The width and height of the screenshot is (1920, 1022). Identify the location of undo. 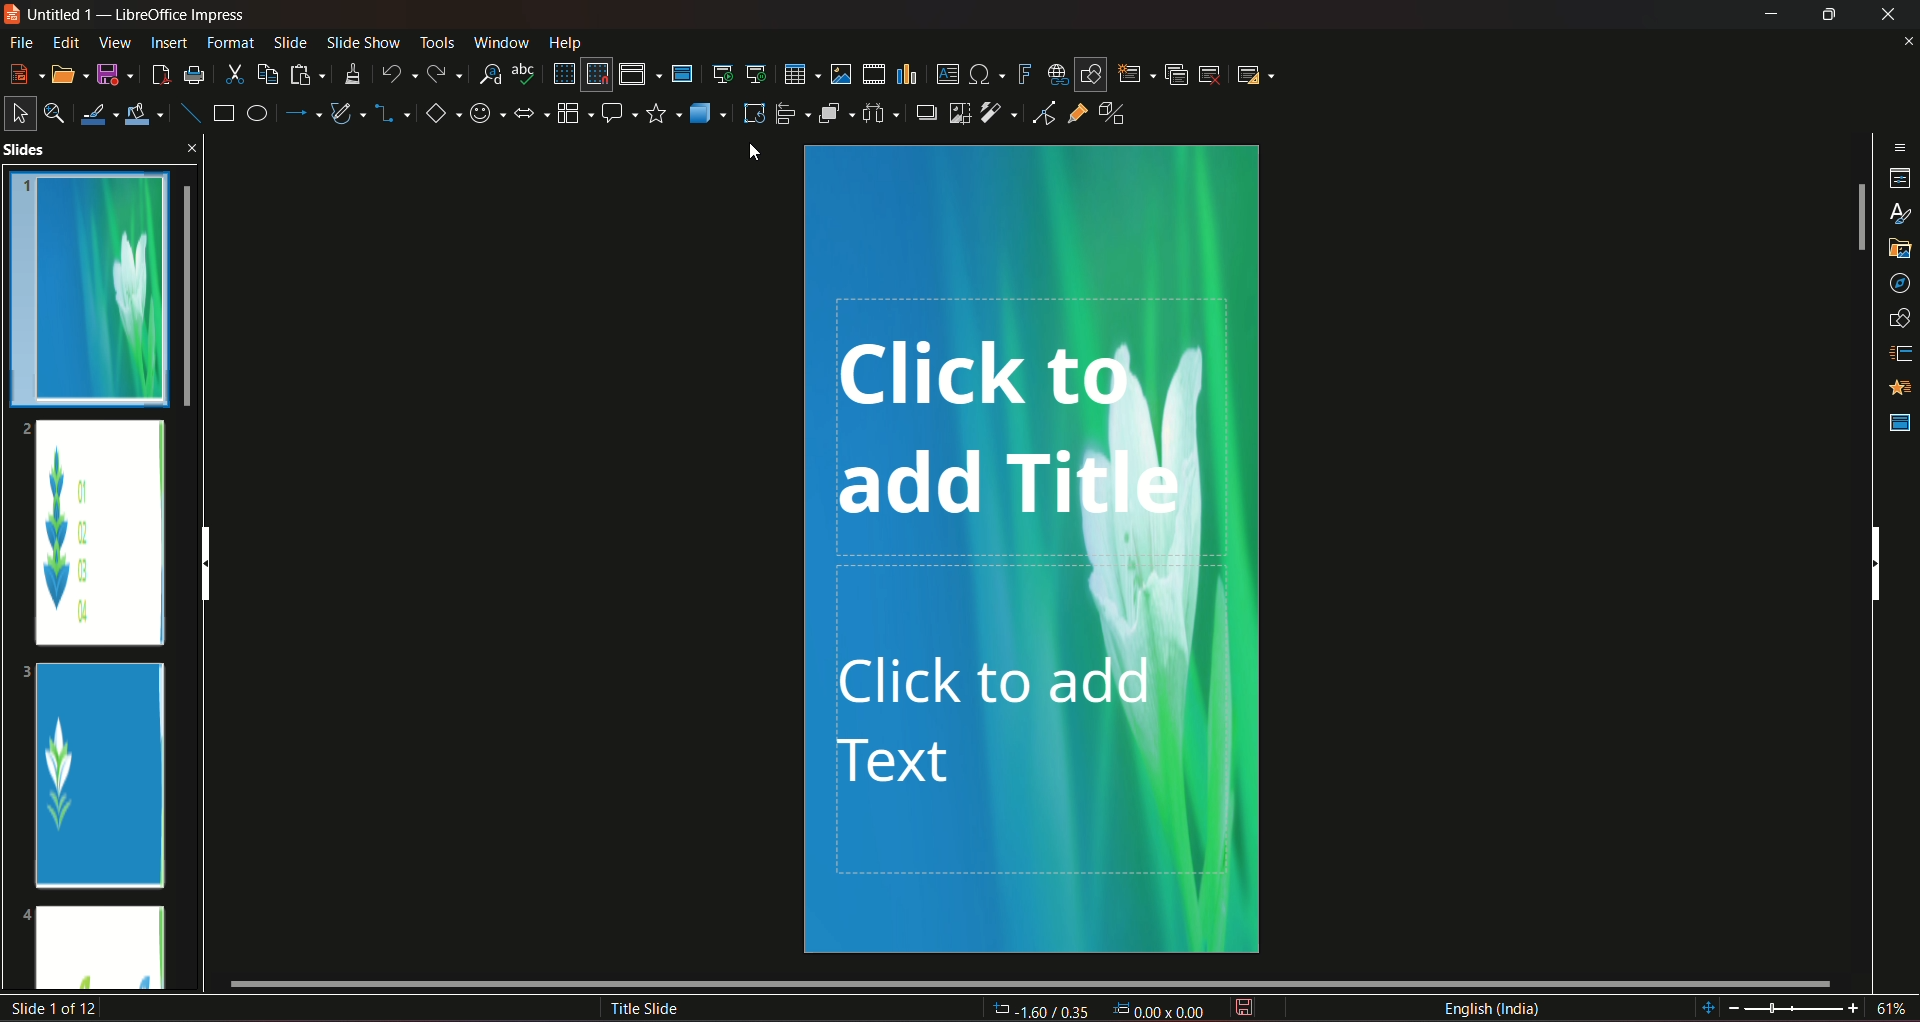
(399, 72).